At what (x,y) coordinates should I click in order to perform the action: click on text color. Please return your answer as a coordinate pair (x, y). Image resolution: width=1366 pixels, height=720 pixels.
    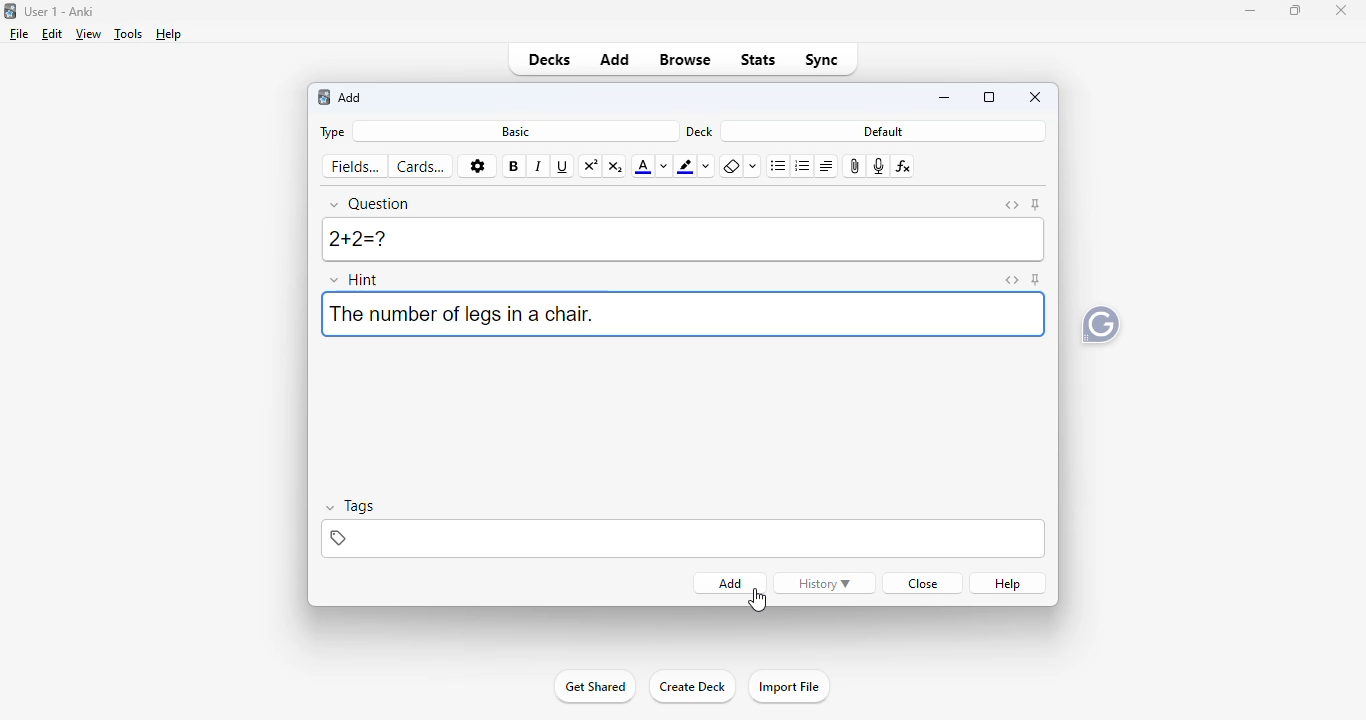
    Looking at the image, I should click on (642, 168).